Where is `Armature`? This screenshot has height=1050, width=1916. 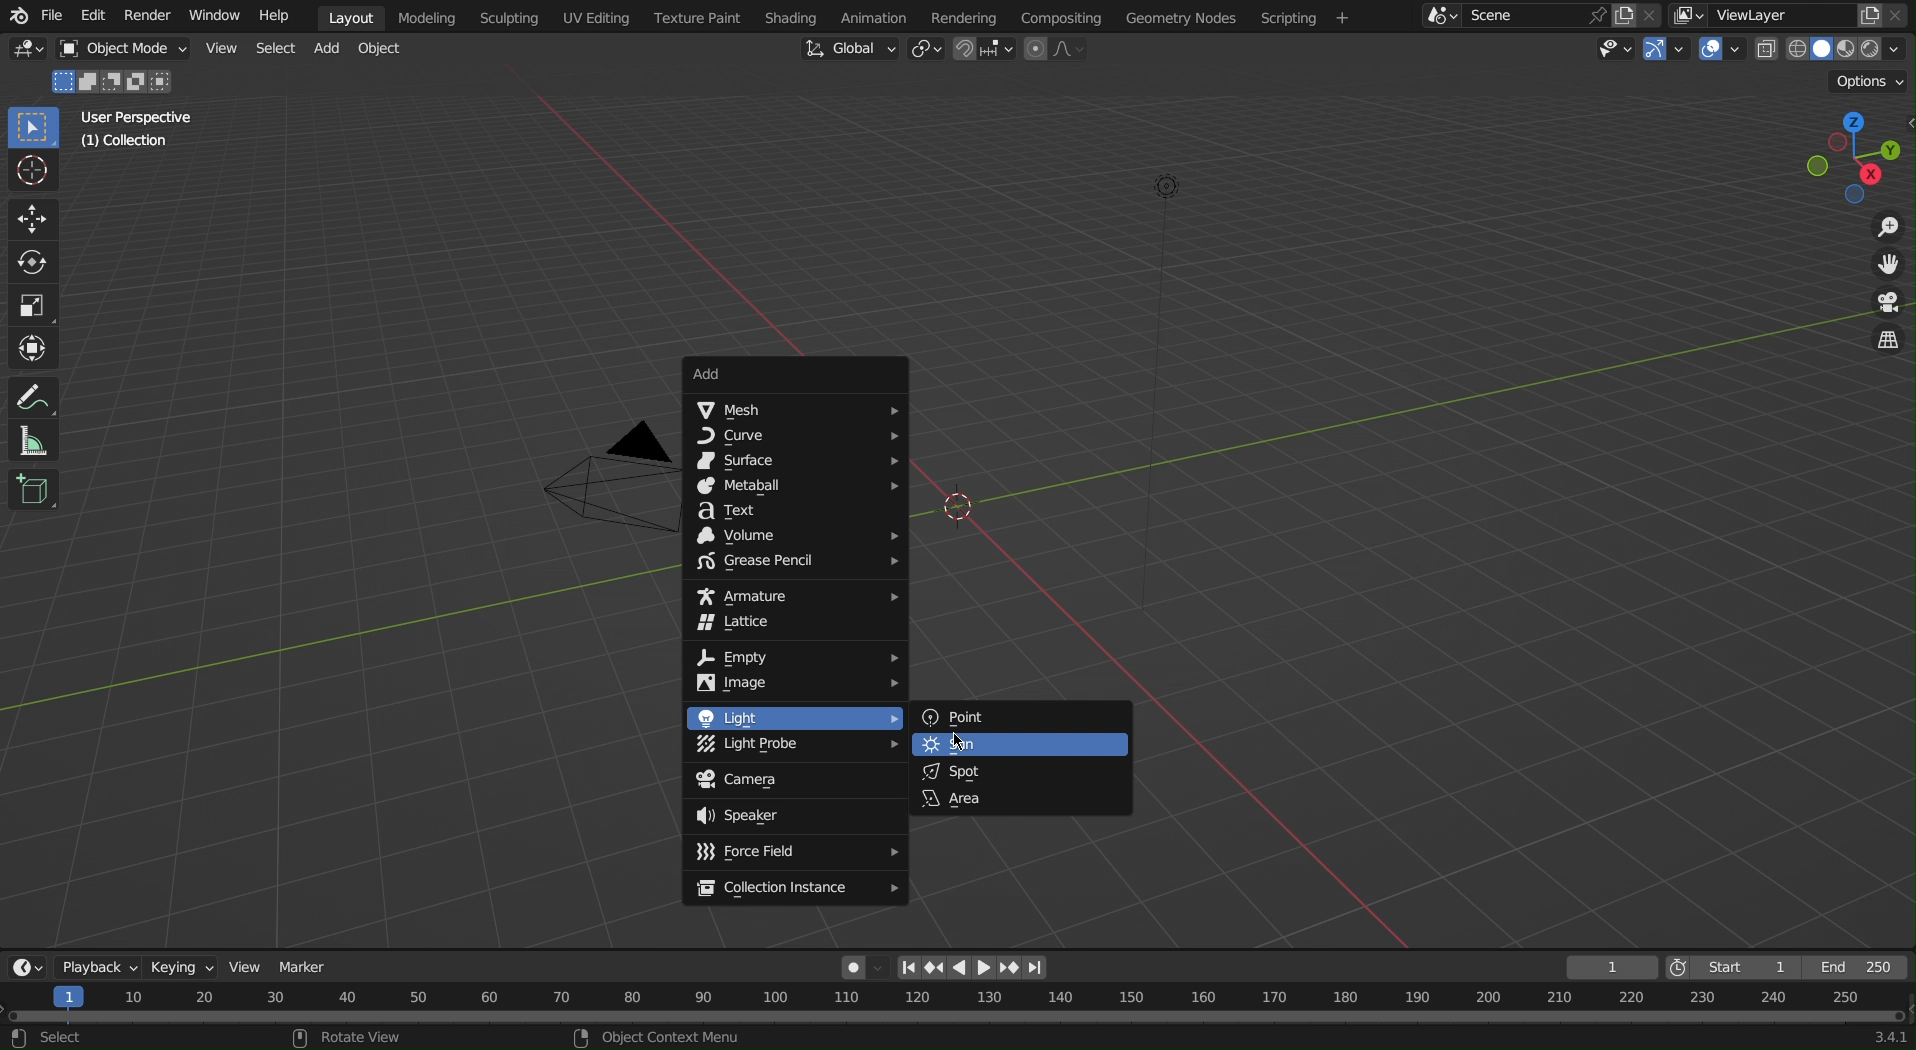 Armature is located at coordinates (795, 594).